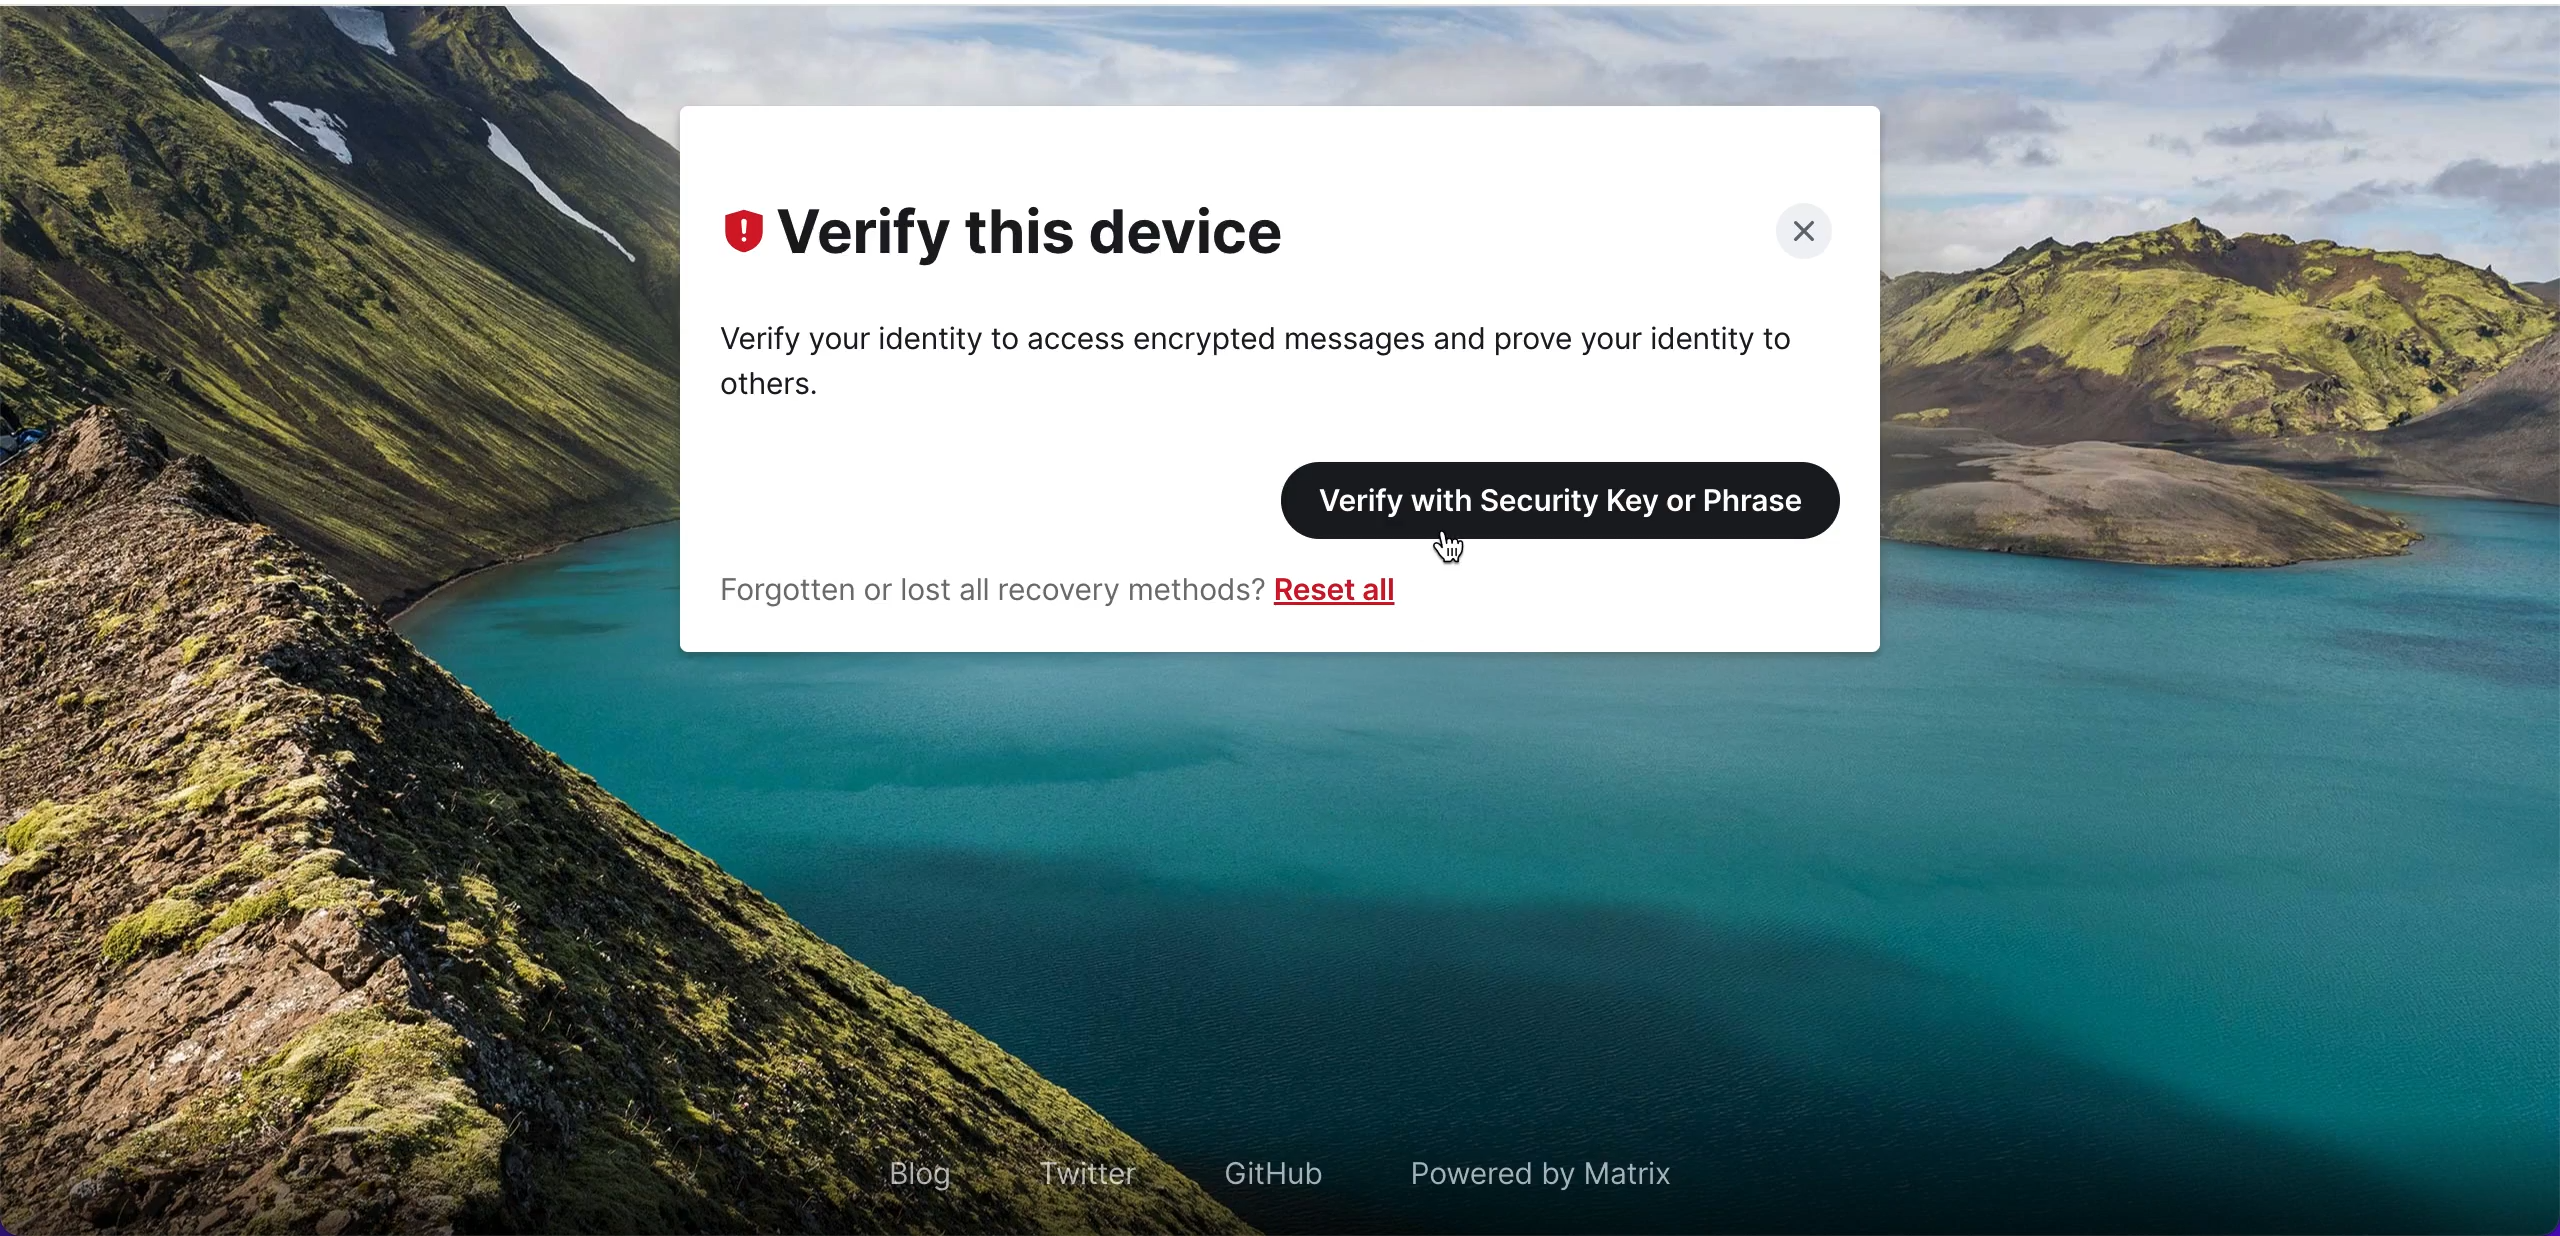 The height and width of the screenshot is (1236, 2560). What do you see at coordinates (1265, 1170) in the screenshot?
I see `github` at bounding box center [1265, 1170].